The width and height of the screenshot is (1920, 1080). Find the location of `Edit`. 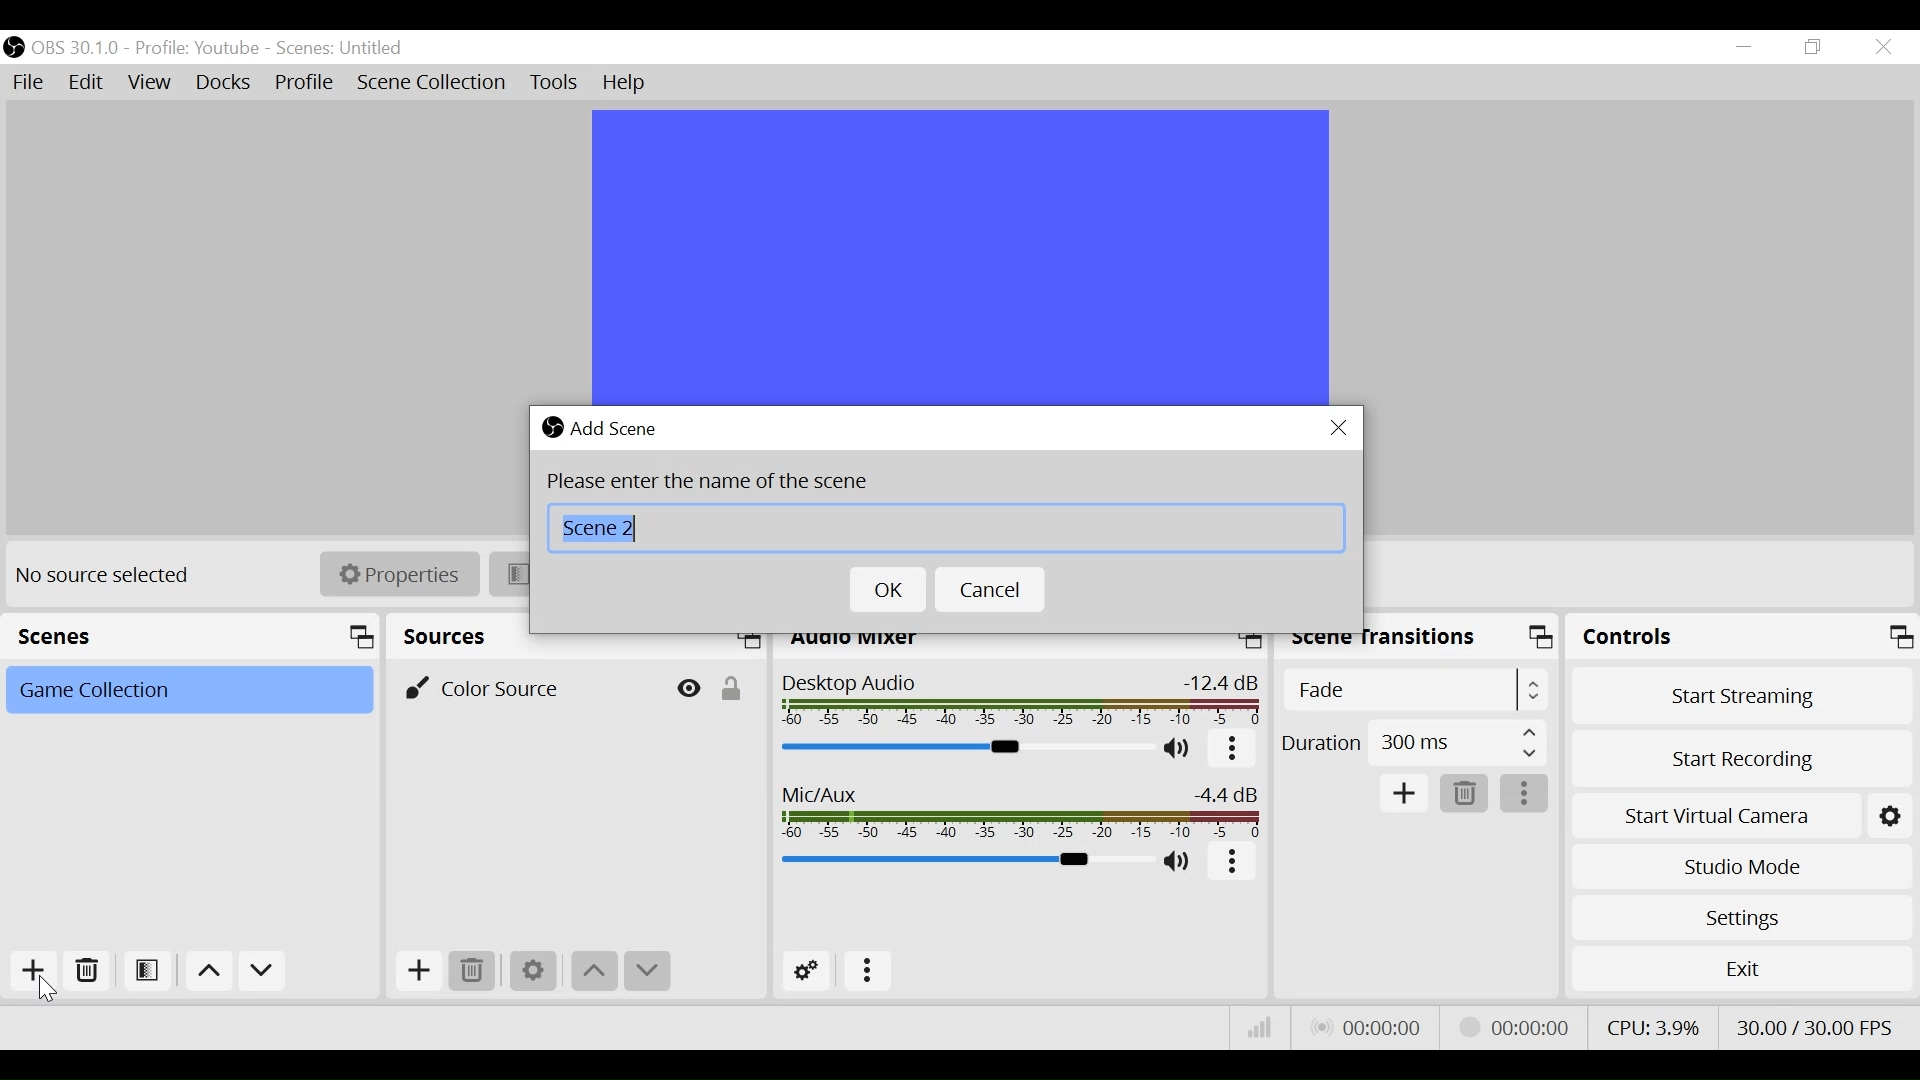

Edit is located at coordinates (88, 83).